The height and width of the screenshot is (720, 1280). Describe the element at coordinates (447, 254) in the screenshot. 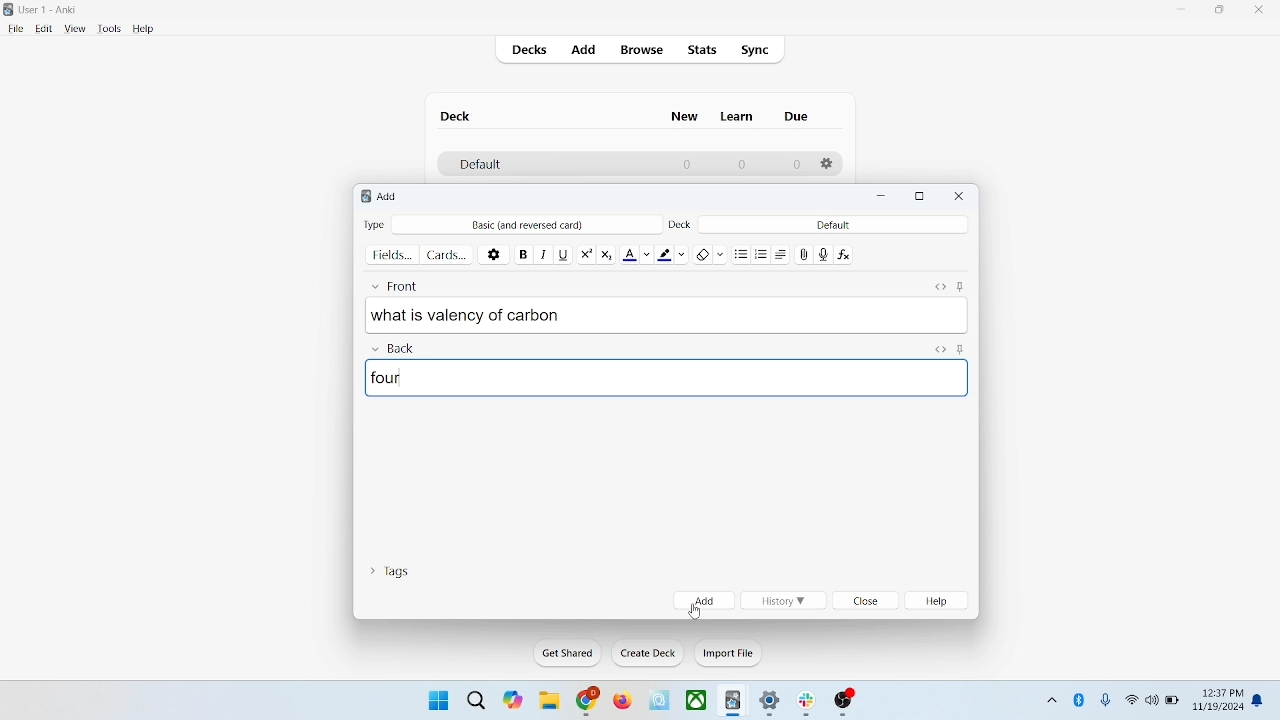

I see `cards` at that location.